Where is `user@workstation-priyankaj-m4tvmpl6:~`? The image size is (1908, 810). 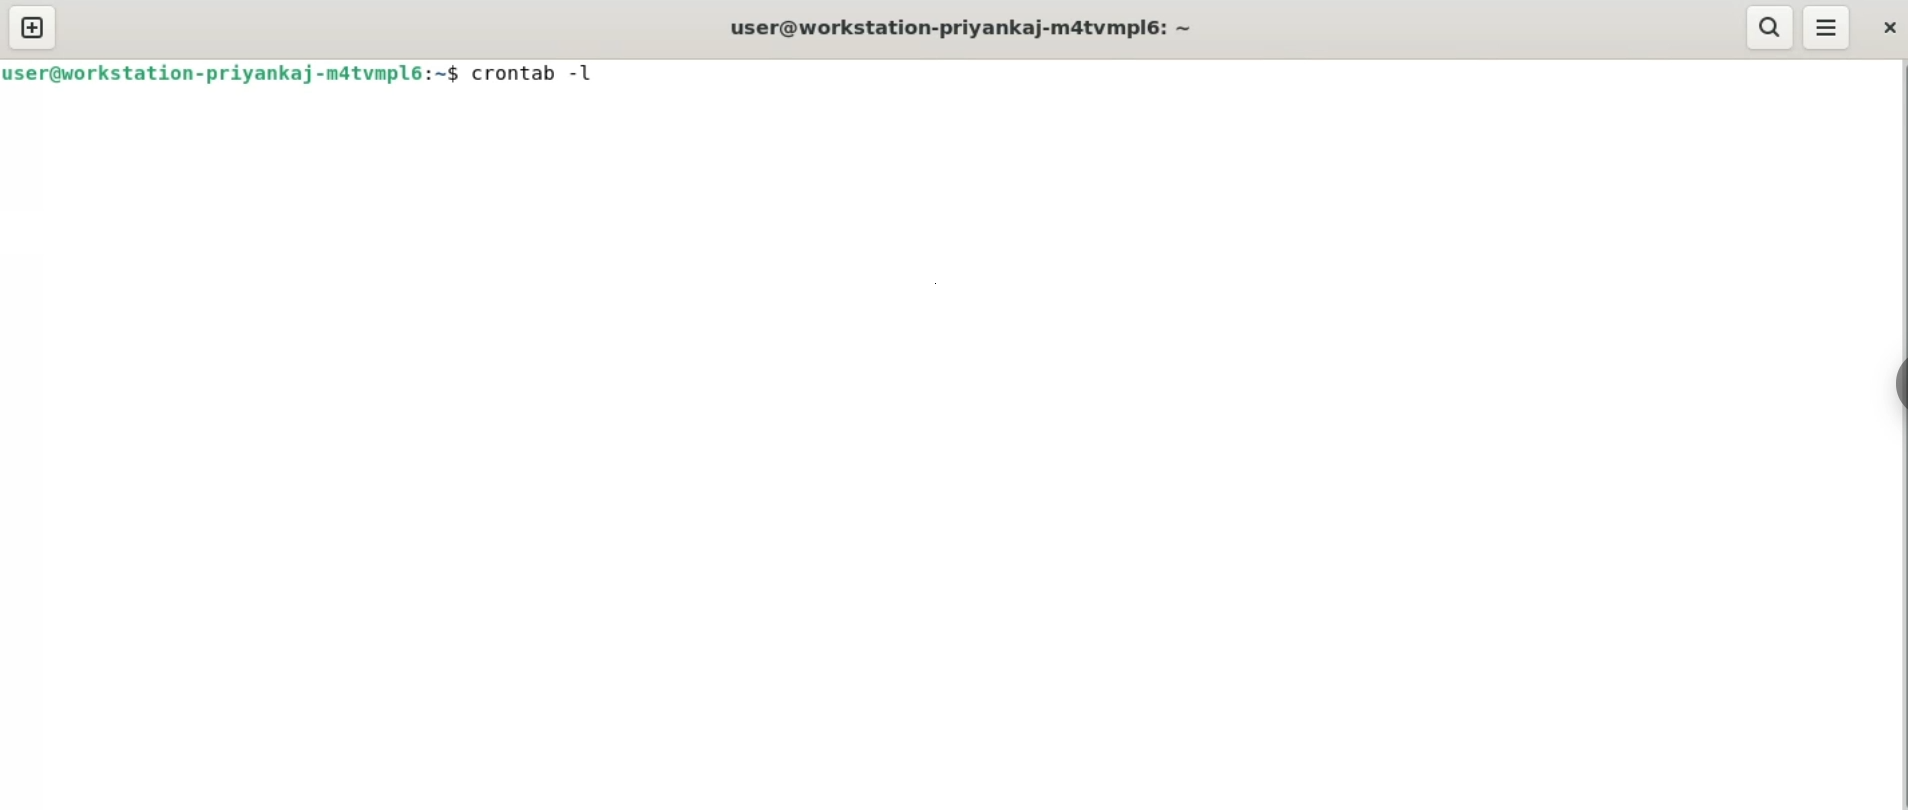 user@workstation-priyankaj-m4tvmpl6:~ is located at coordinates (961, 27).